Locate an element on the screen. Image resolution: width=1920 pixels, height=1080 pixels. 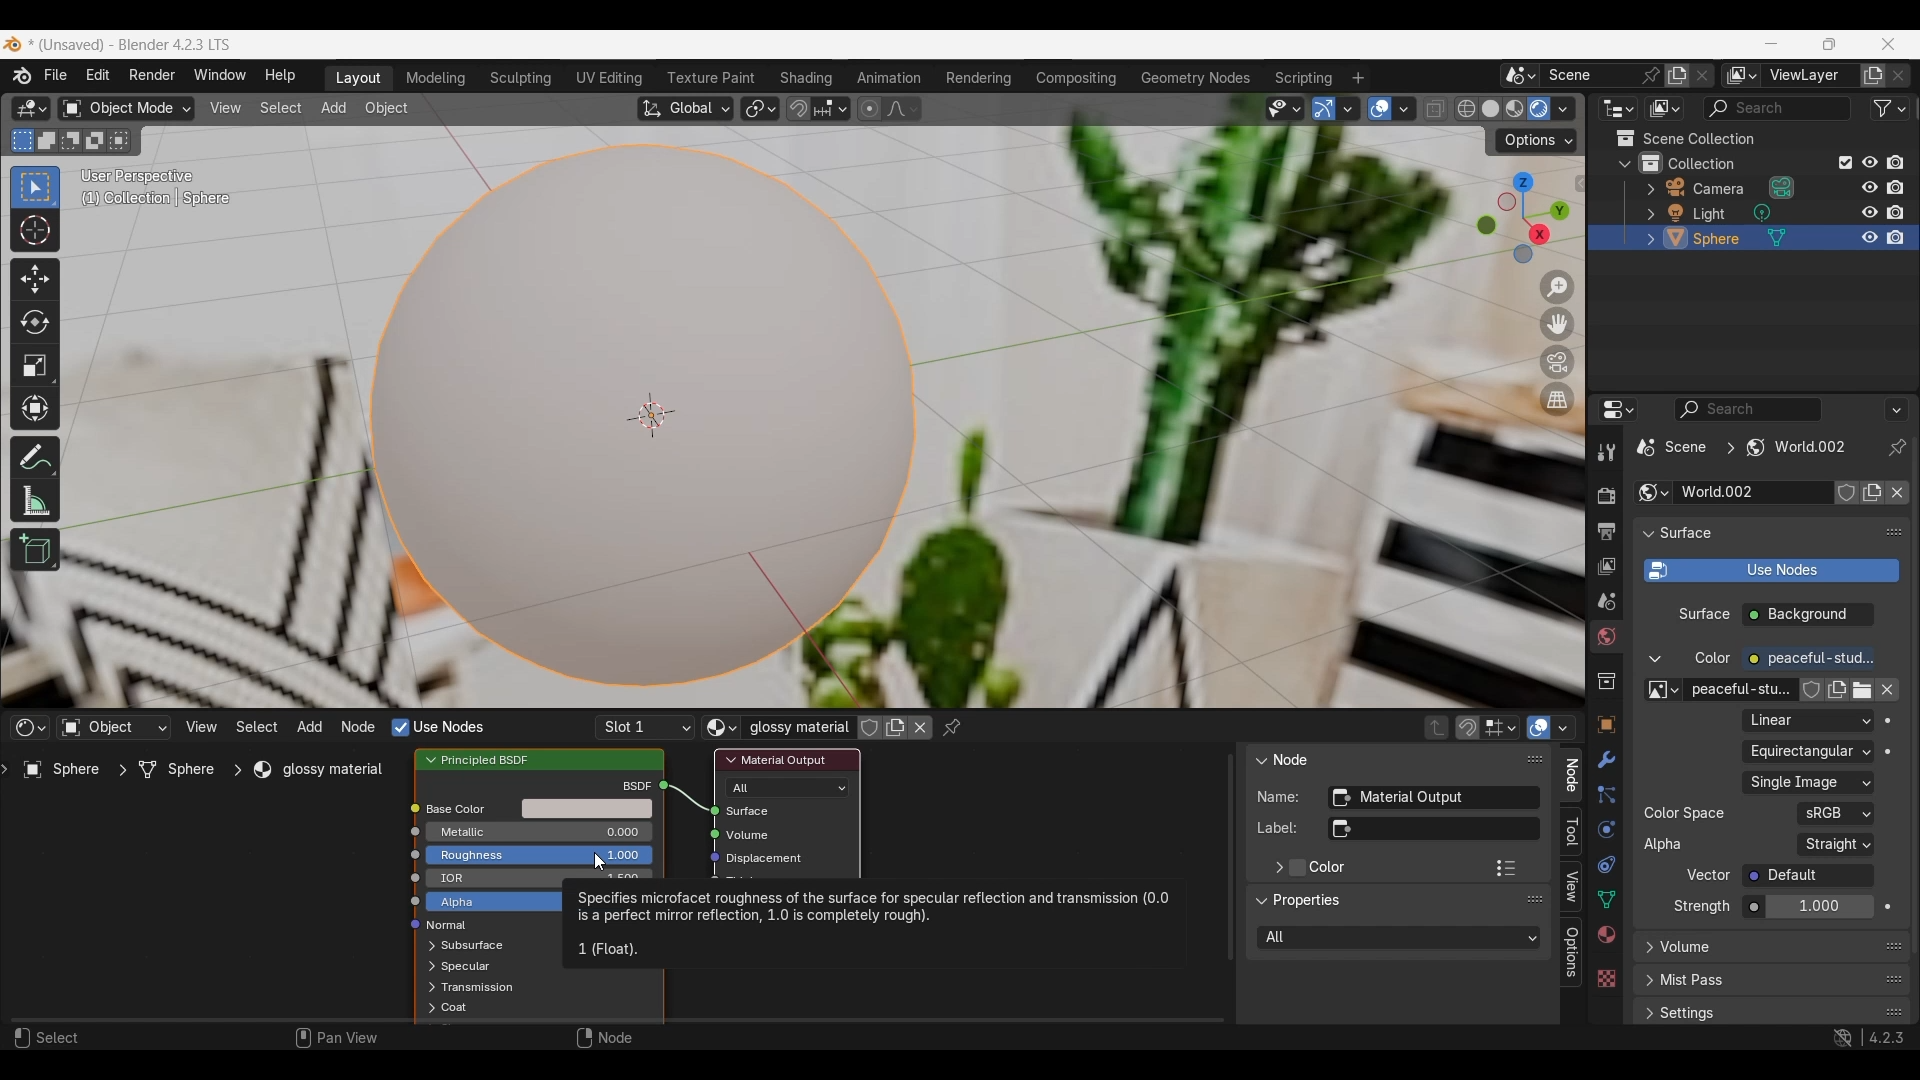
Layout workspace is located at coordinates (358, 79).